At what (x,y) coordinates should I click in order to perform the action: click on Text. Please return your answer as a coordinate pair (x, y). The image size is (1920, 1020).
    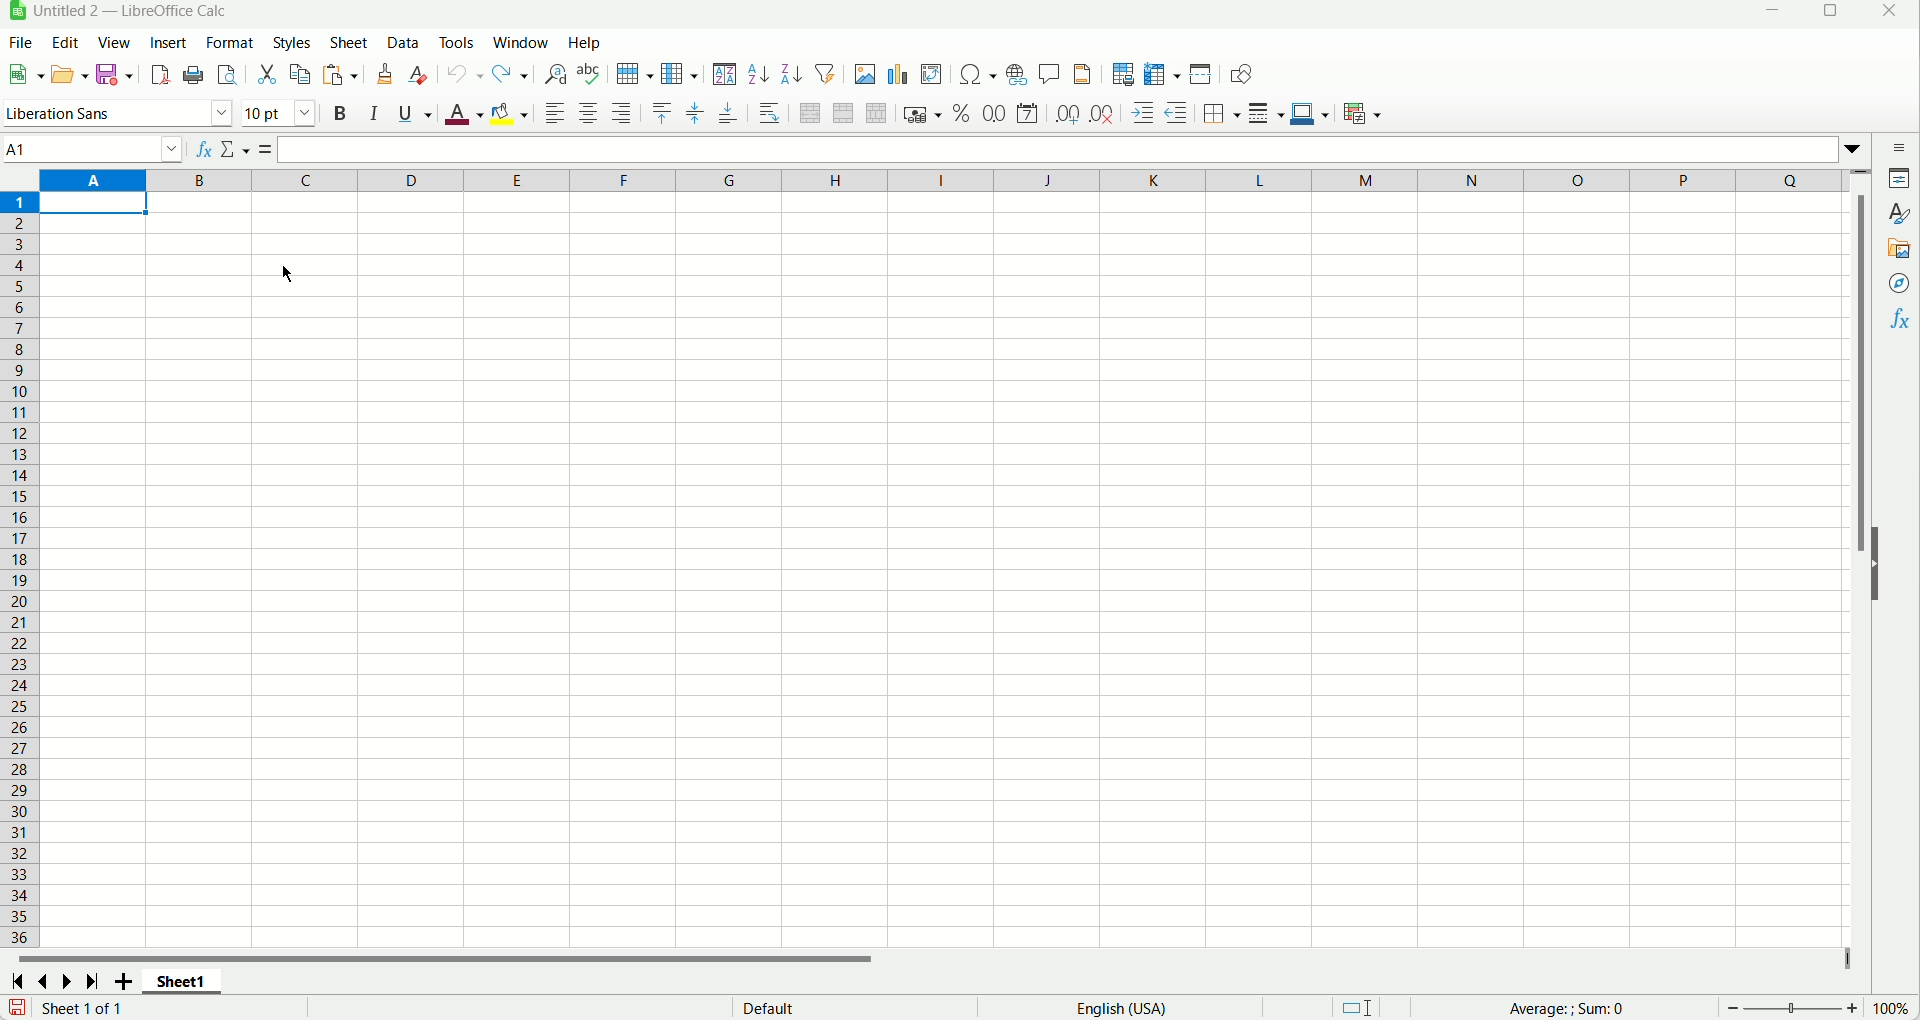
    Looking at the image, I should click on (81, 1008).